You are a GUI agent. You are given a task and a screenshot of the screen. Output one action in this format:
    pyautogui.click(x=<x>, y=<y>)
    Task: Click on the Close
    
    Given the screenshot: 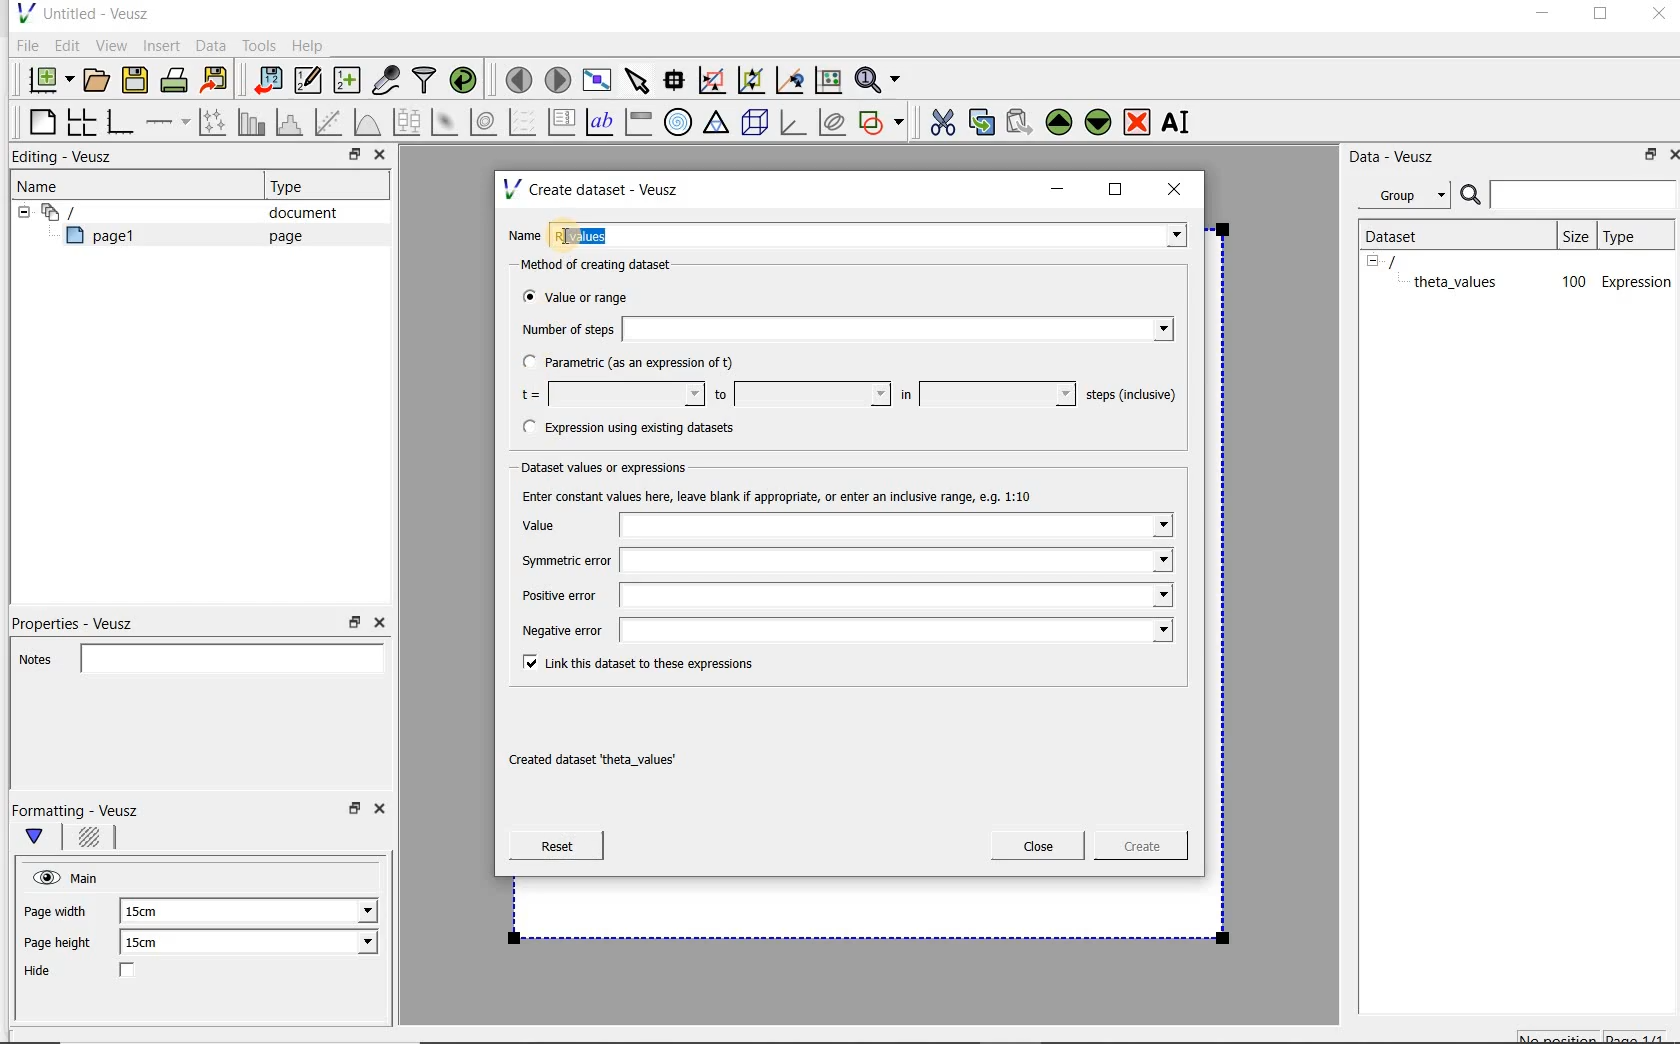 What is the action you would take?
    pyautogui.click(x=383, y=812)
    